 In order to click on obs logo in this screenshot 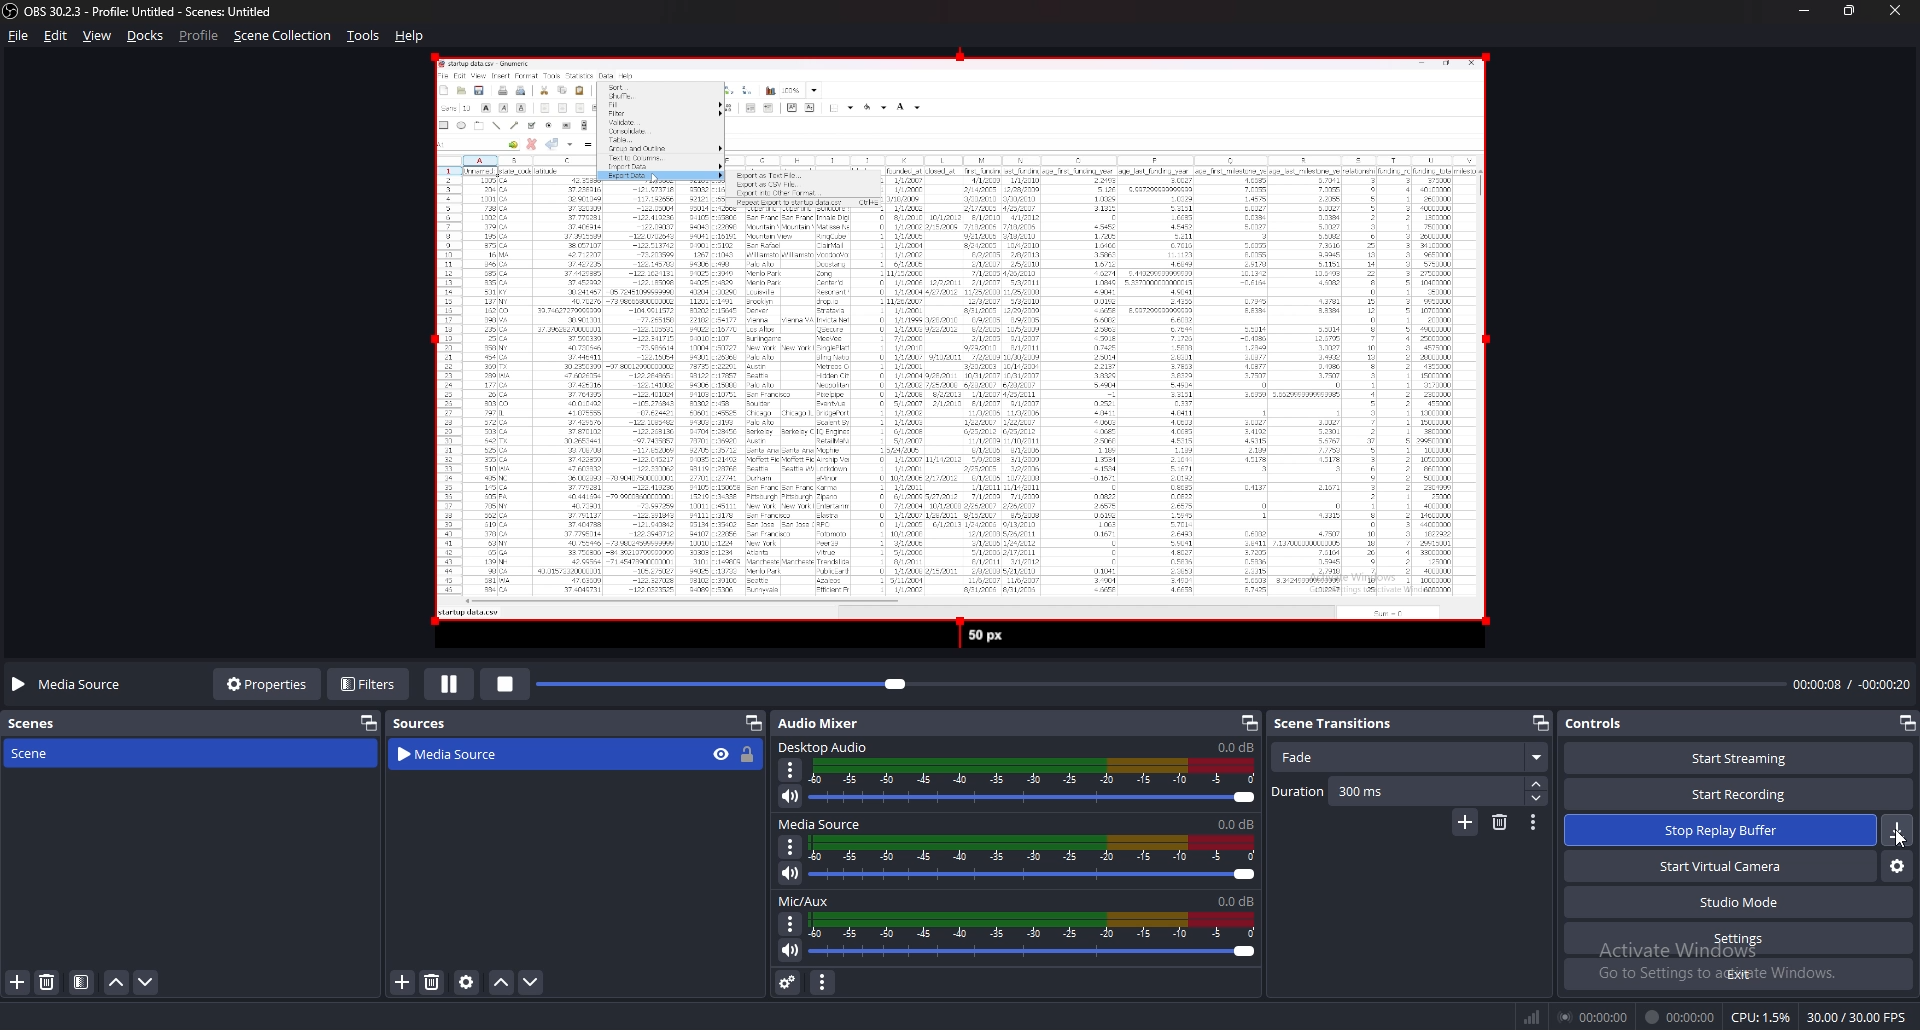, I will do `click(12, 11)`.